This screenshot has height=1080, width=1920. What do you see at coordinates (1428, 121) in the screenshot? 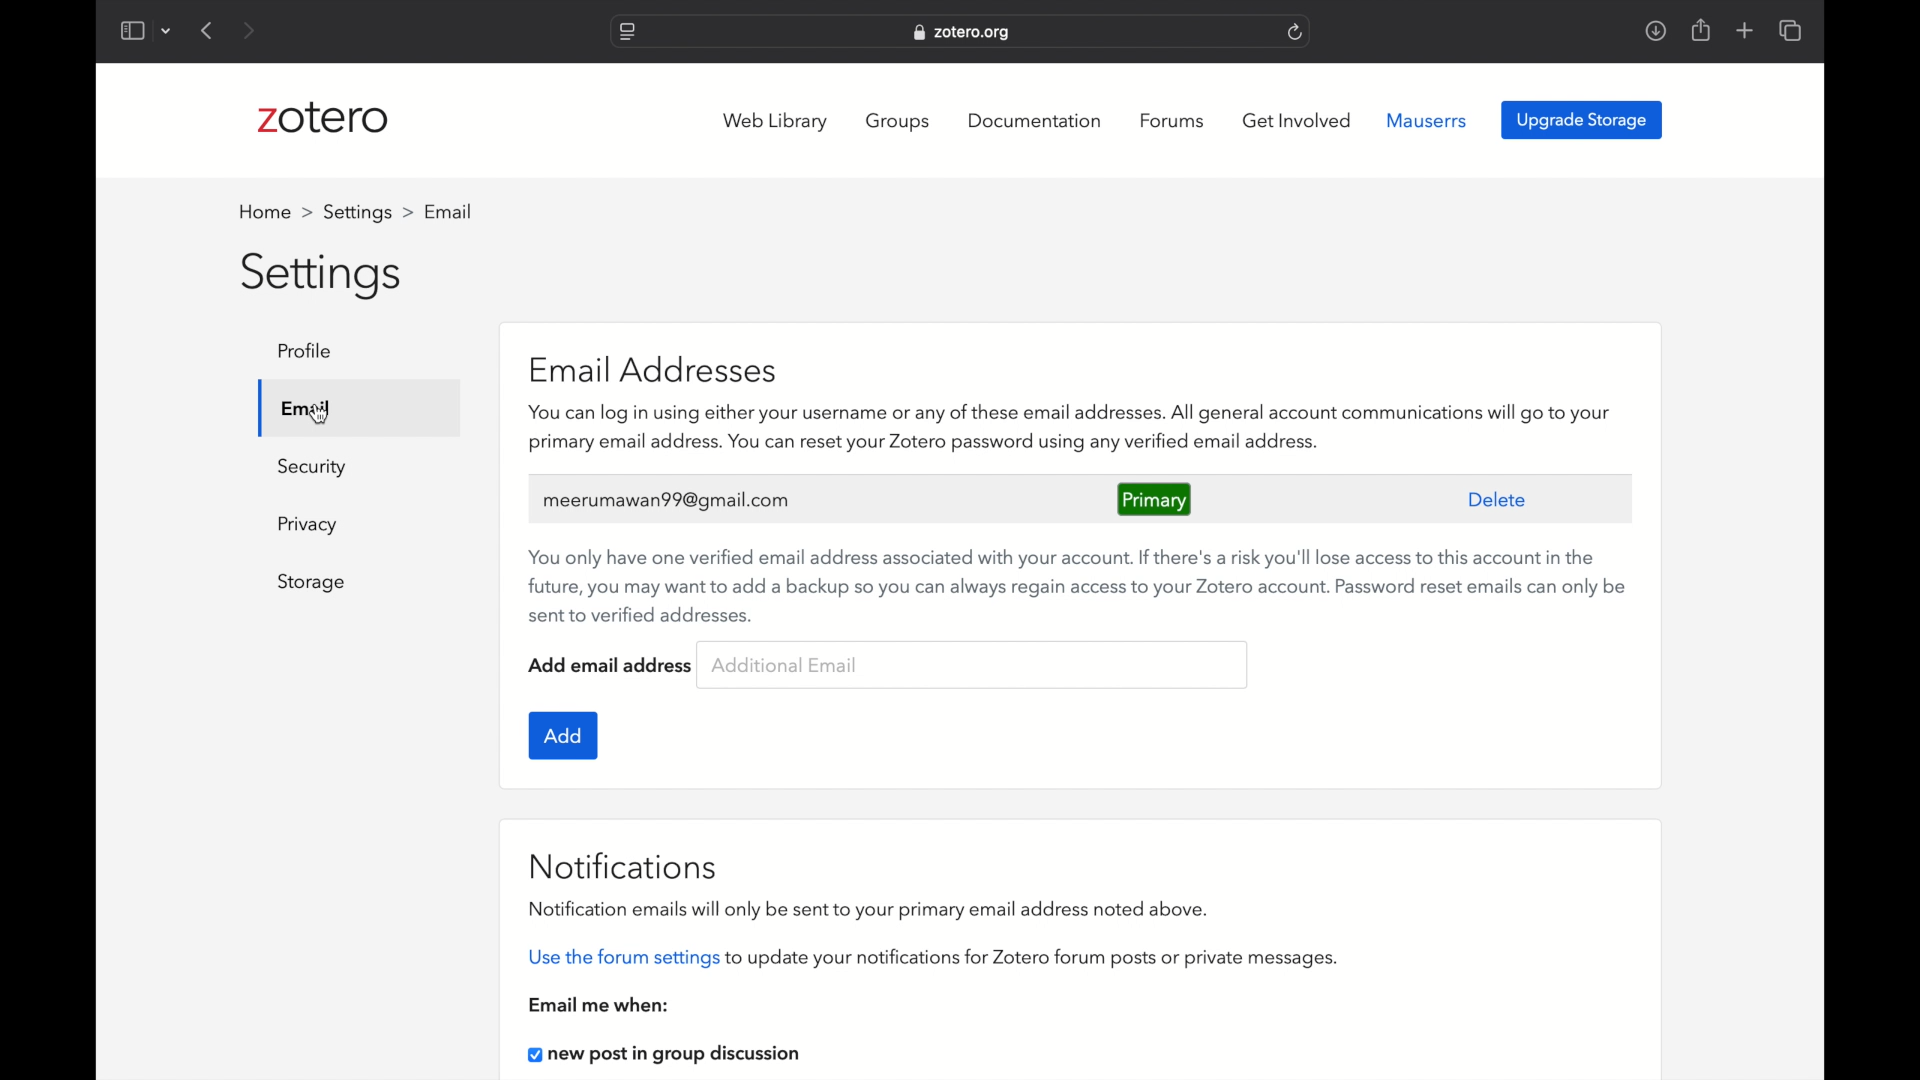
I see `mauserrs` at bounding box center [1428, 121].